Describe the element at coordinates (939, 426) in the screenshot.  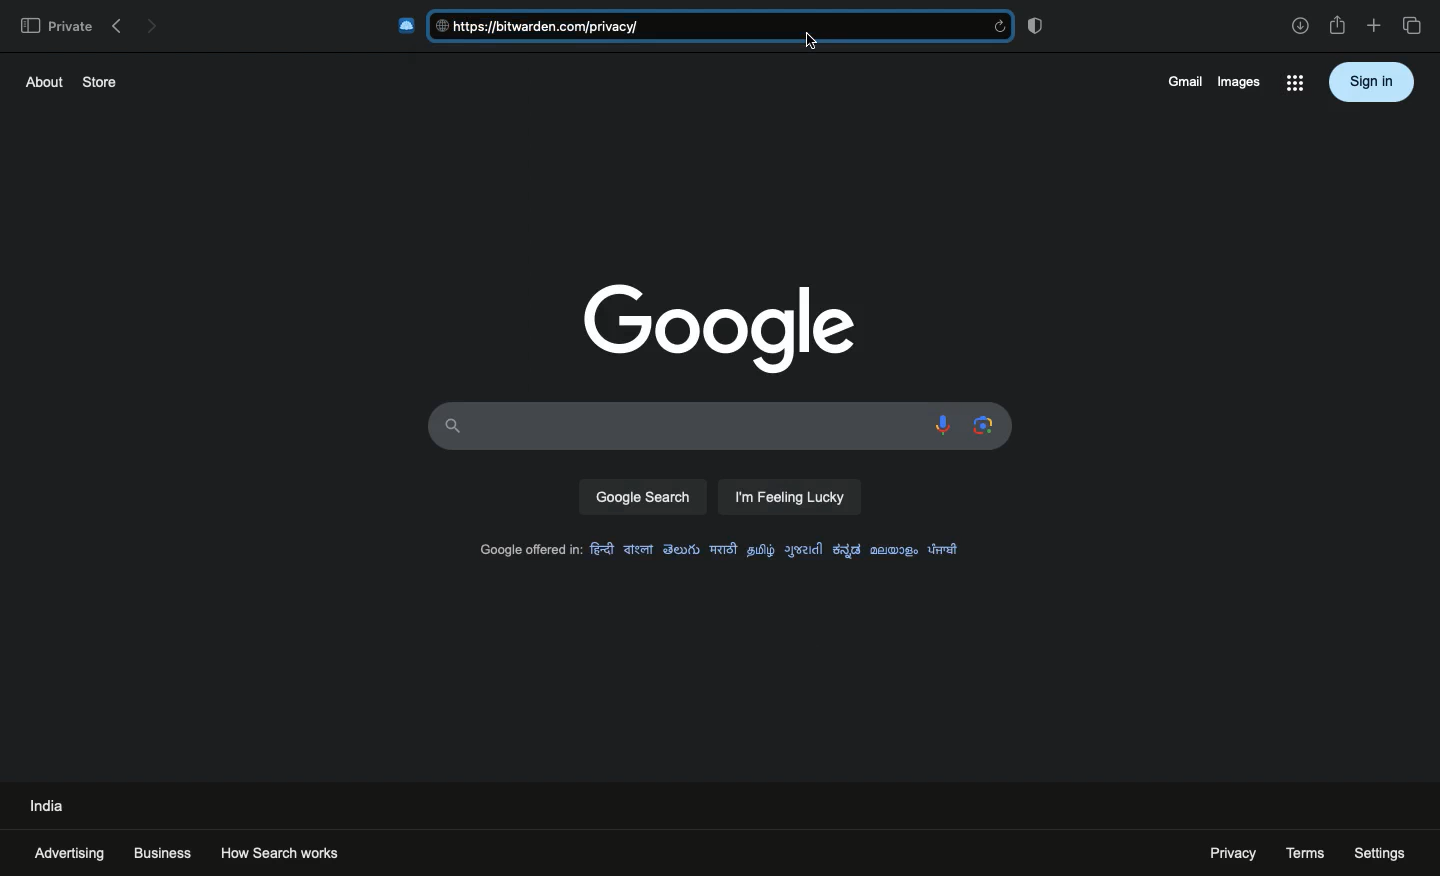
I see `audio recorder` at that location.